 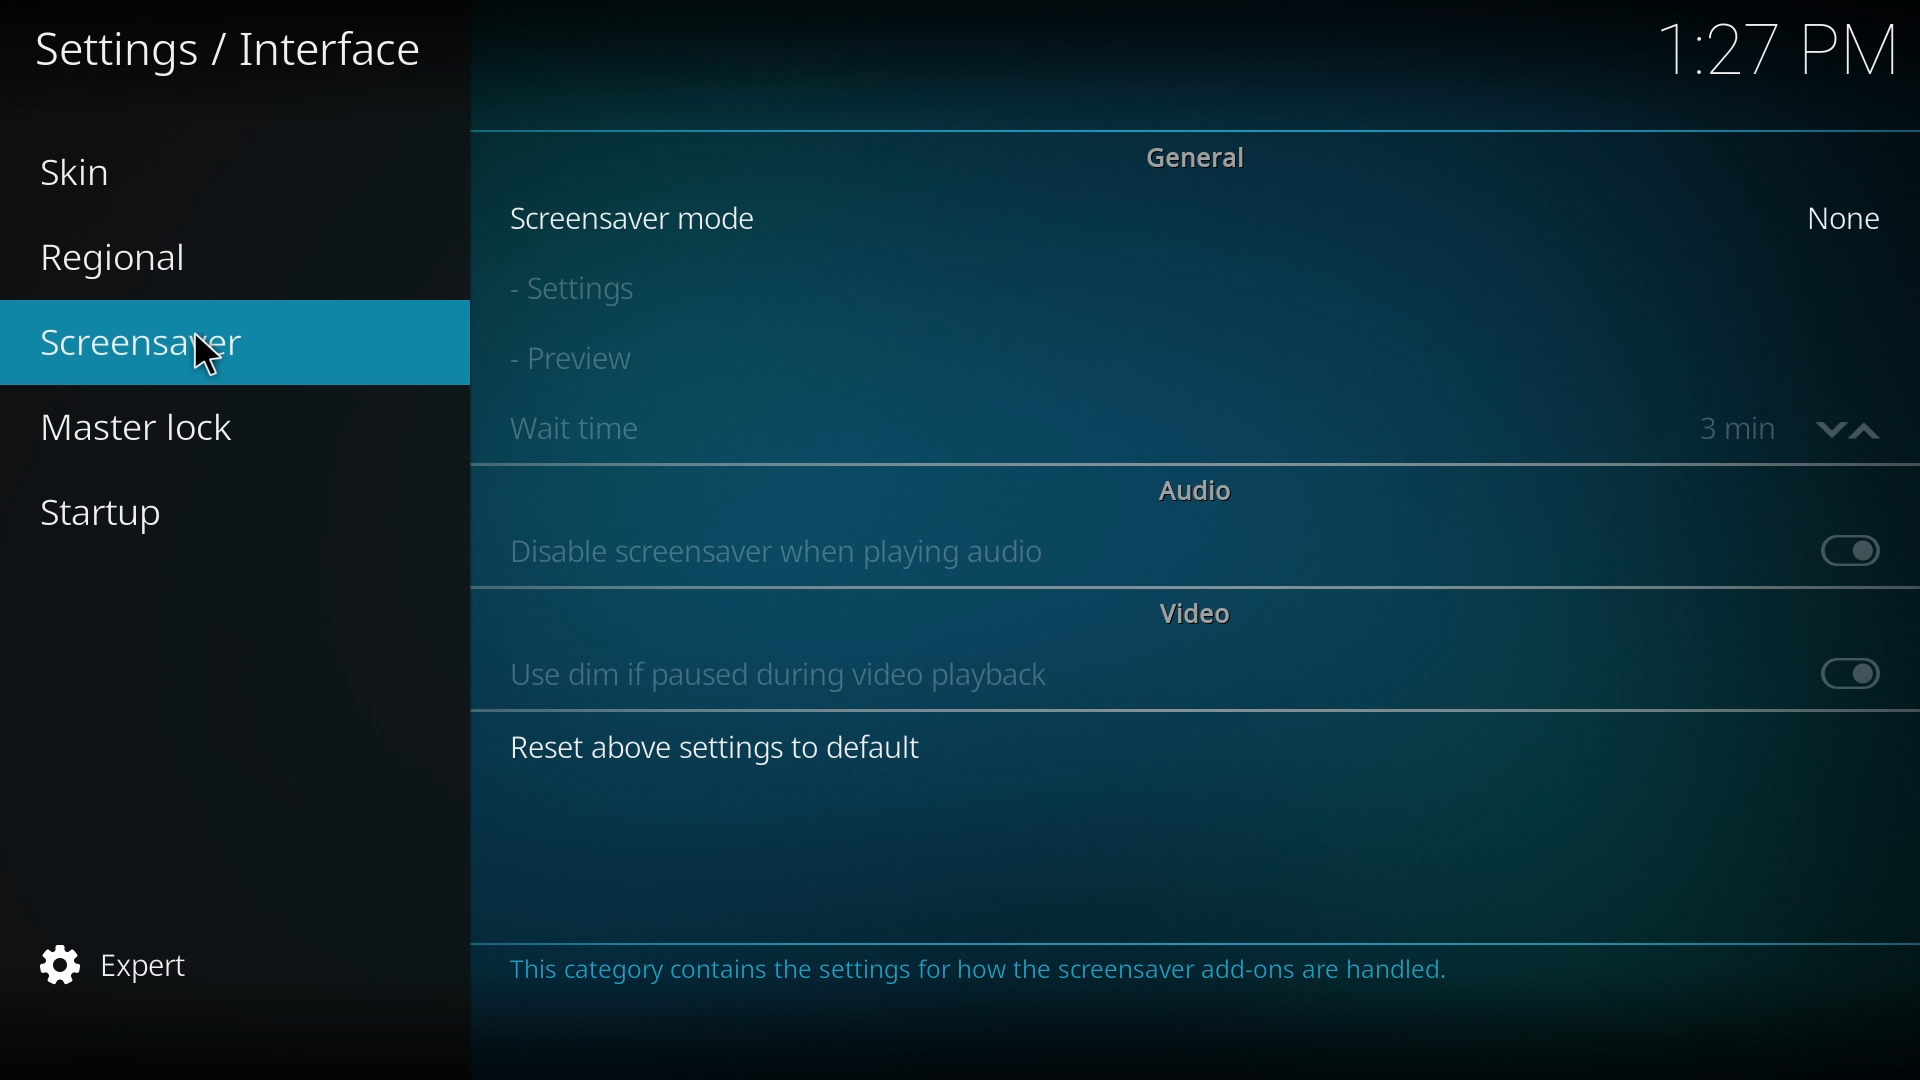 What do you see at coordinates (610, 430) in the screenshot?
I see `wait time` at bounding box center [610, 430].